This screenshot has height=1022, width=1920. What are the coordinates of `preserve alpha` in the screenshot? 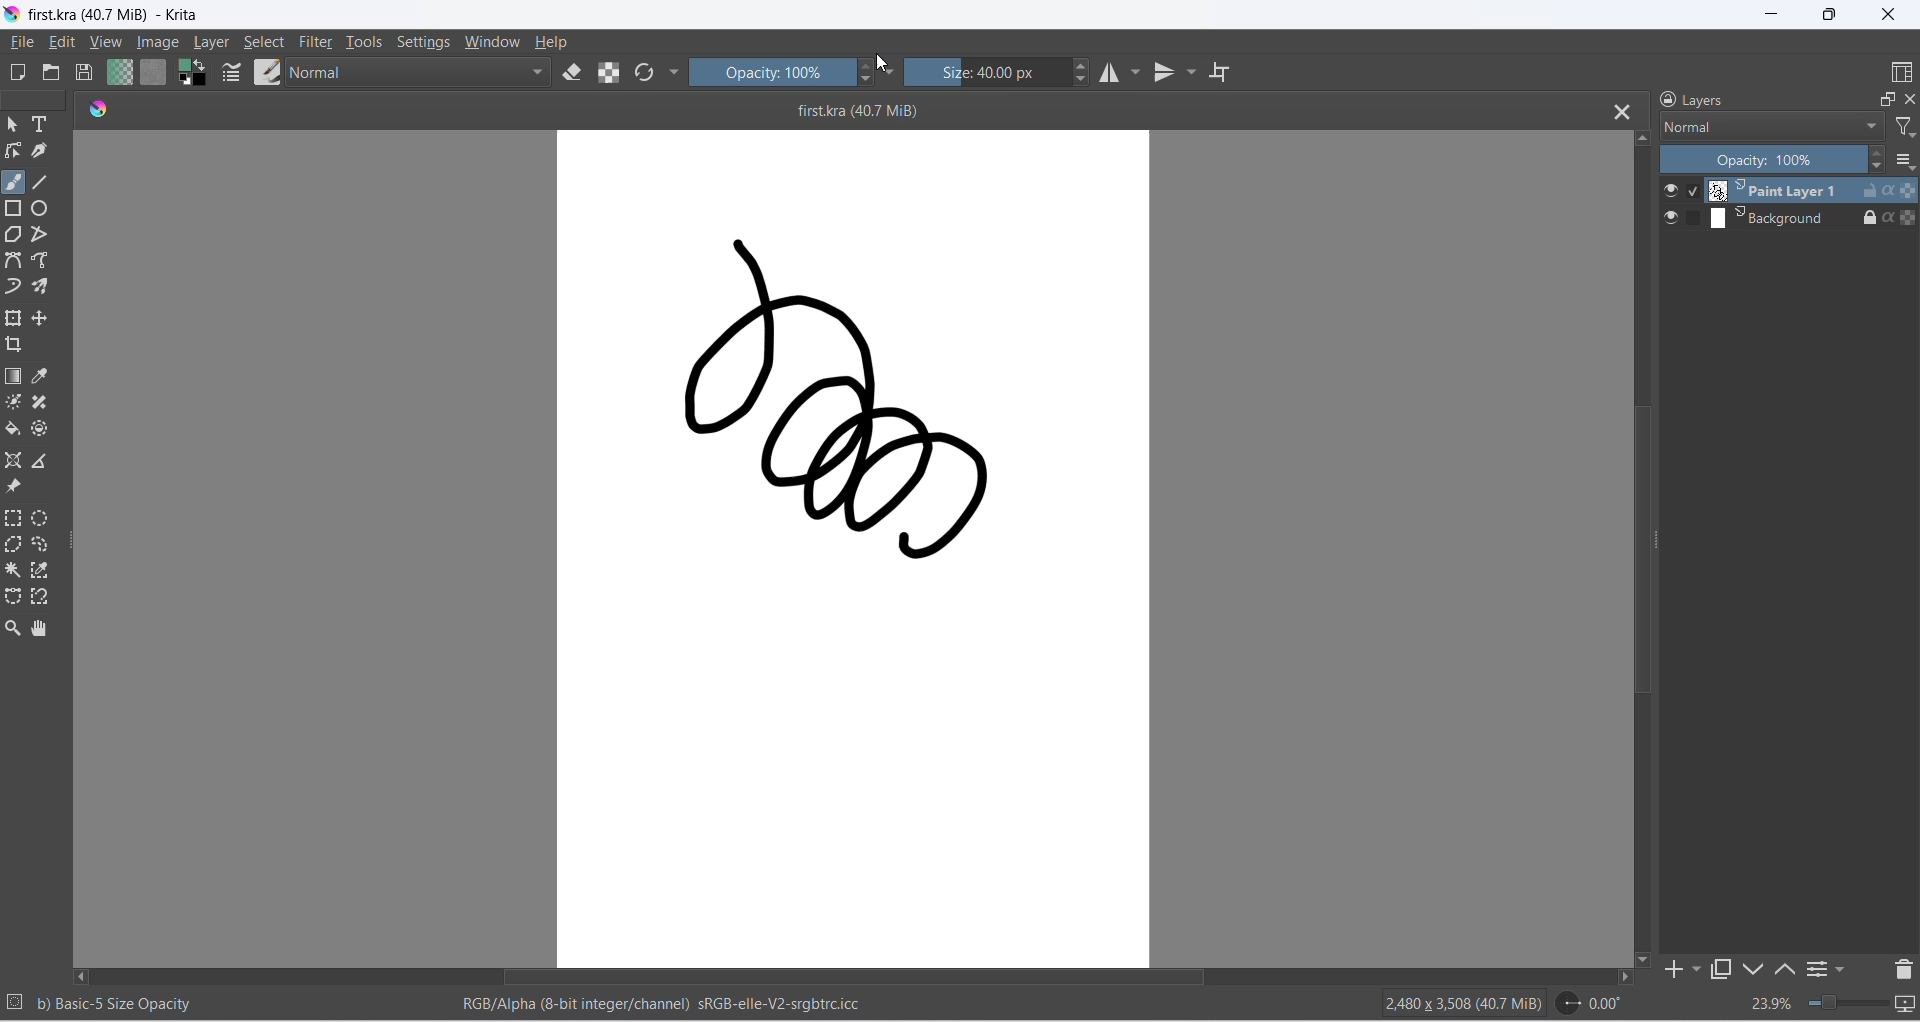 It's located at (609, 73).